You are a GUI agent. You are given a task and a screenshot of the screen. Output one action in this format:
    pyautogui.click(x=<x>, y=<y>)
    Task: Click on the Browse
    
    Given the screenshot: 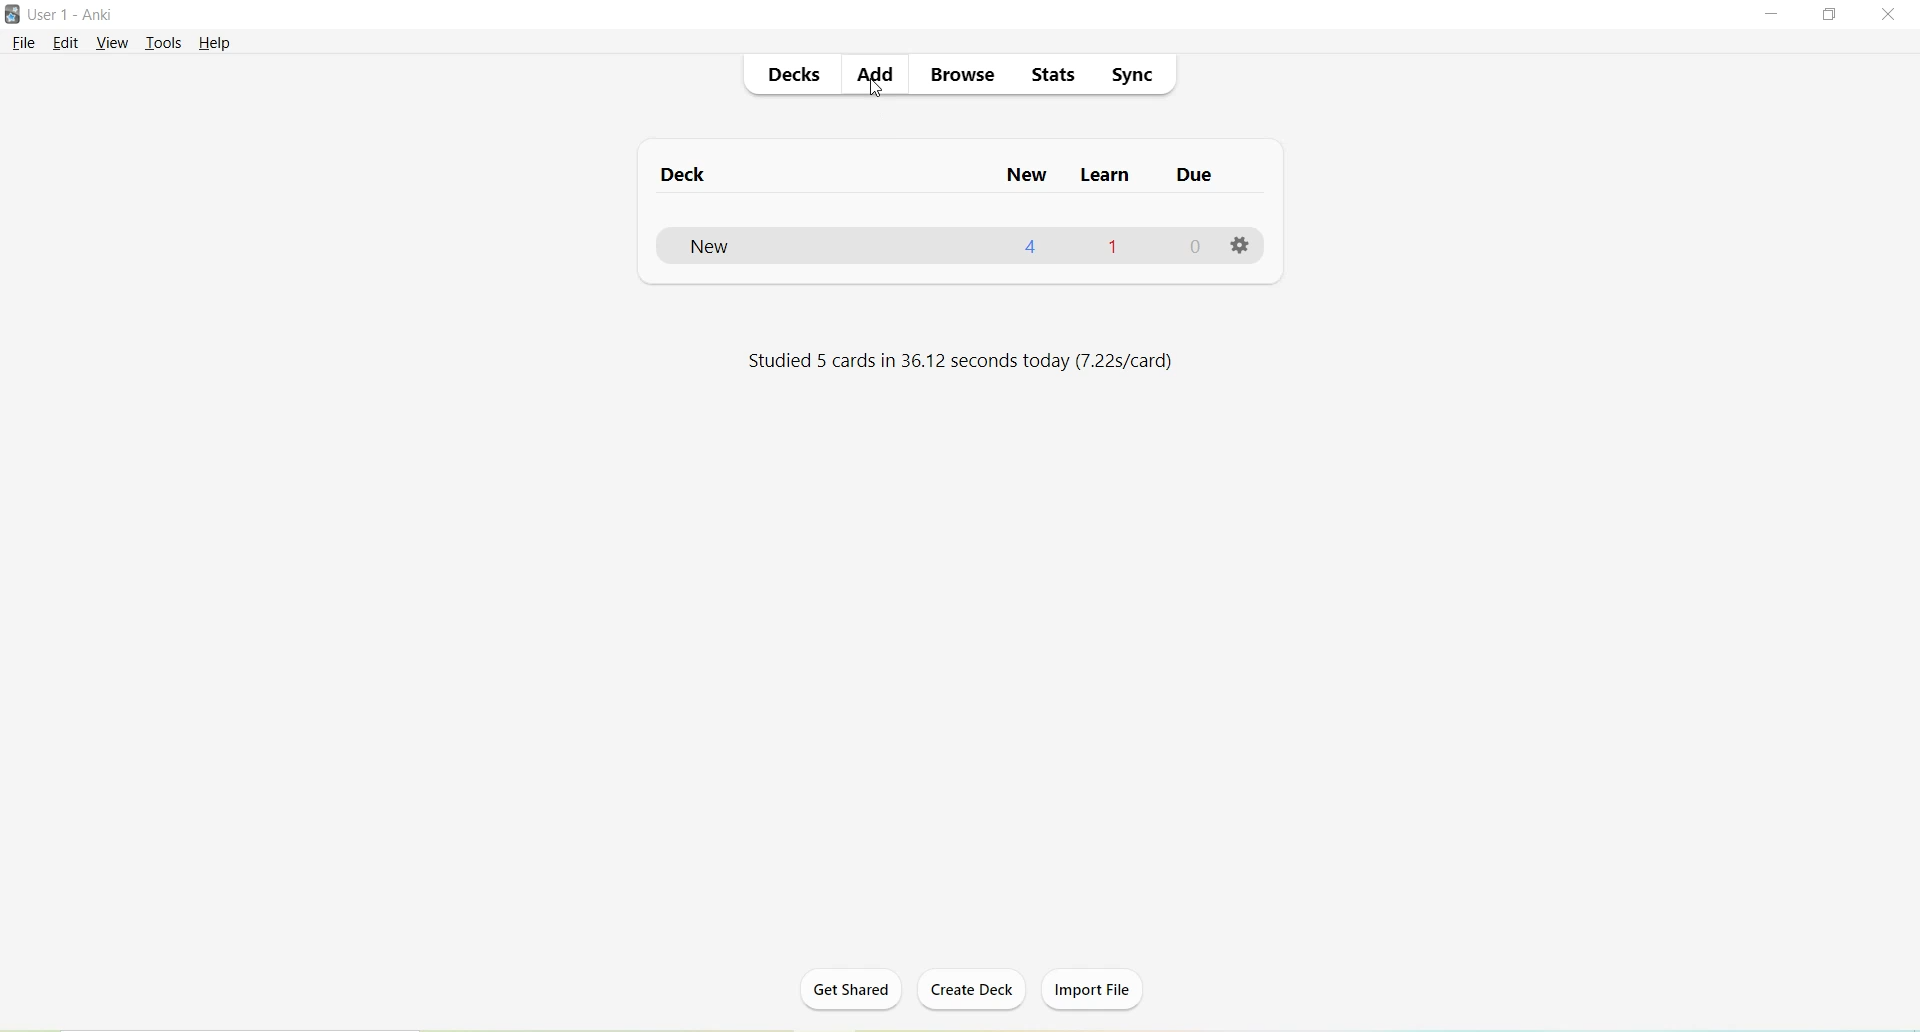 What is the action you would take?
    pyautogui.click(x=954, y=76)
    